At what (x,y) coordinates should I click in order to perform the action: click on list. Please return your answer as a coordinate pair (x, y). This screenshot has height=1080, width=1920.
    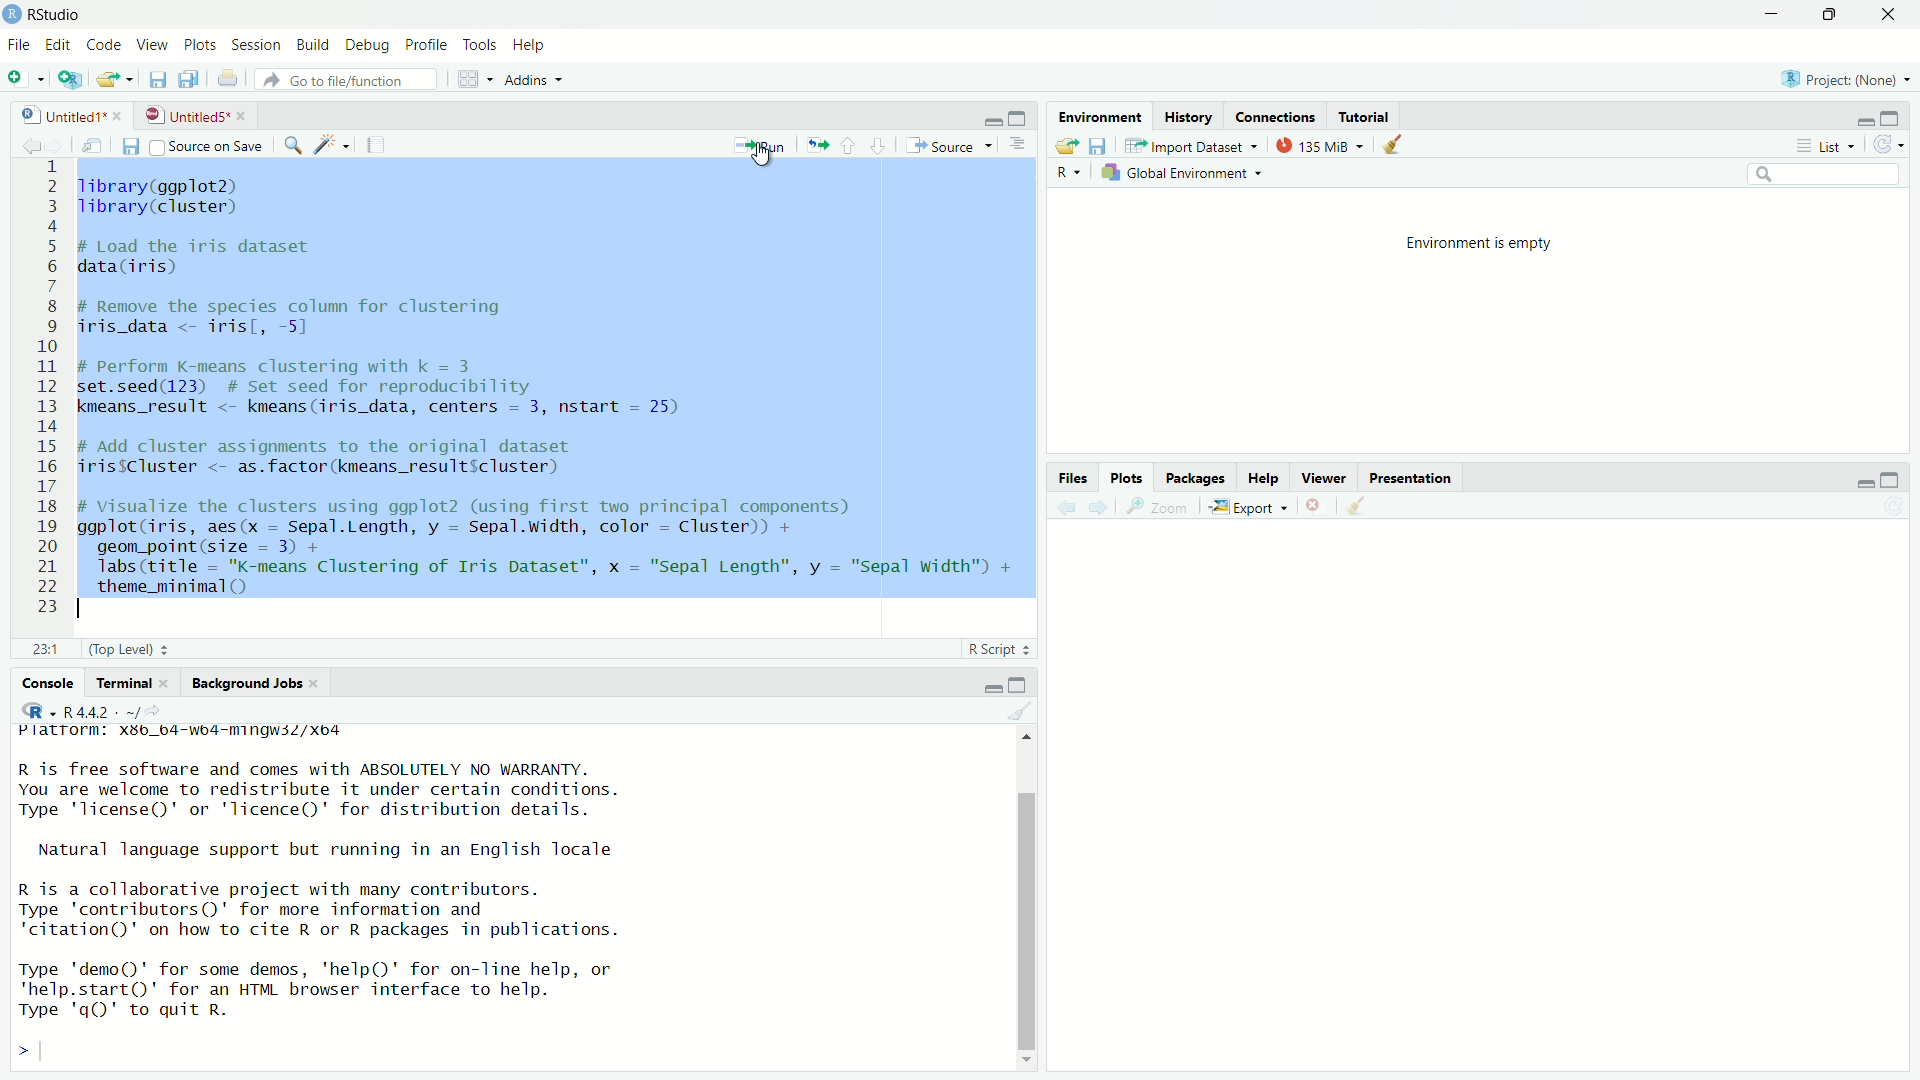
    Looking at the image, I should click on (1823, 146).